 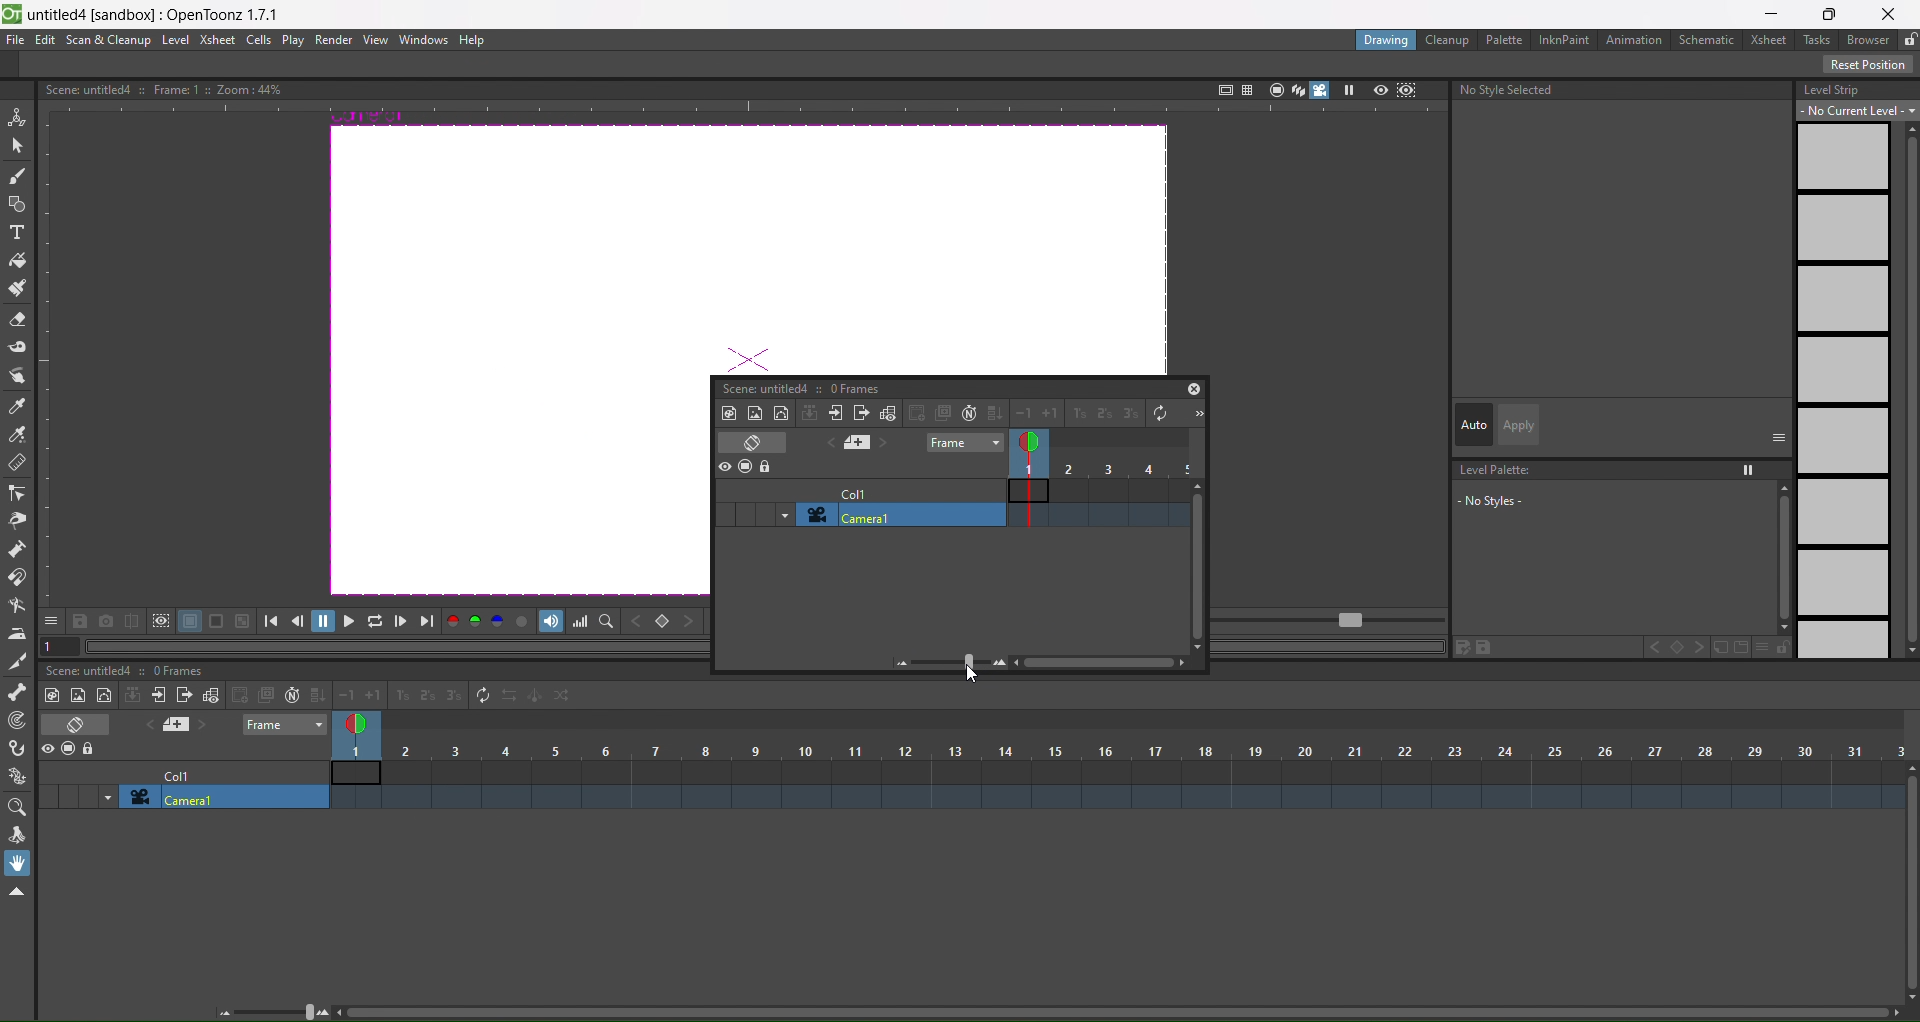 I want to click on column, so click(x=1120, y=750).